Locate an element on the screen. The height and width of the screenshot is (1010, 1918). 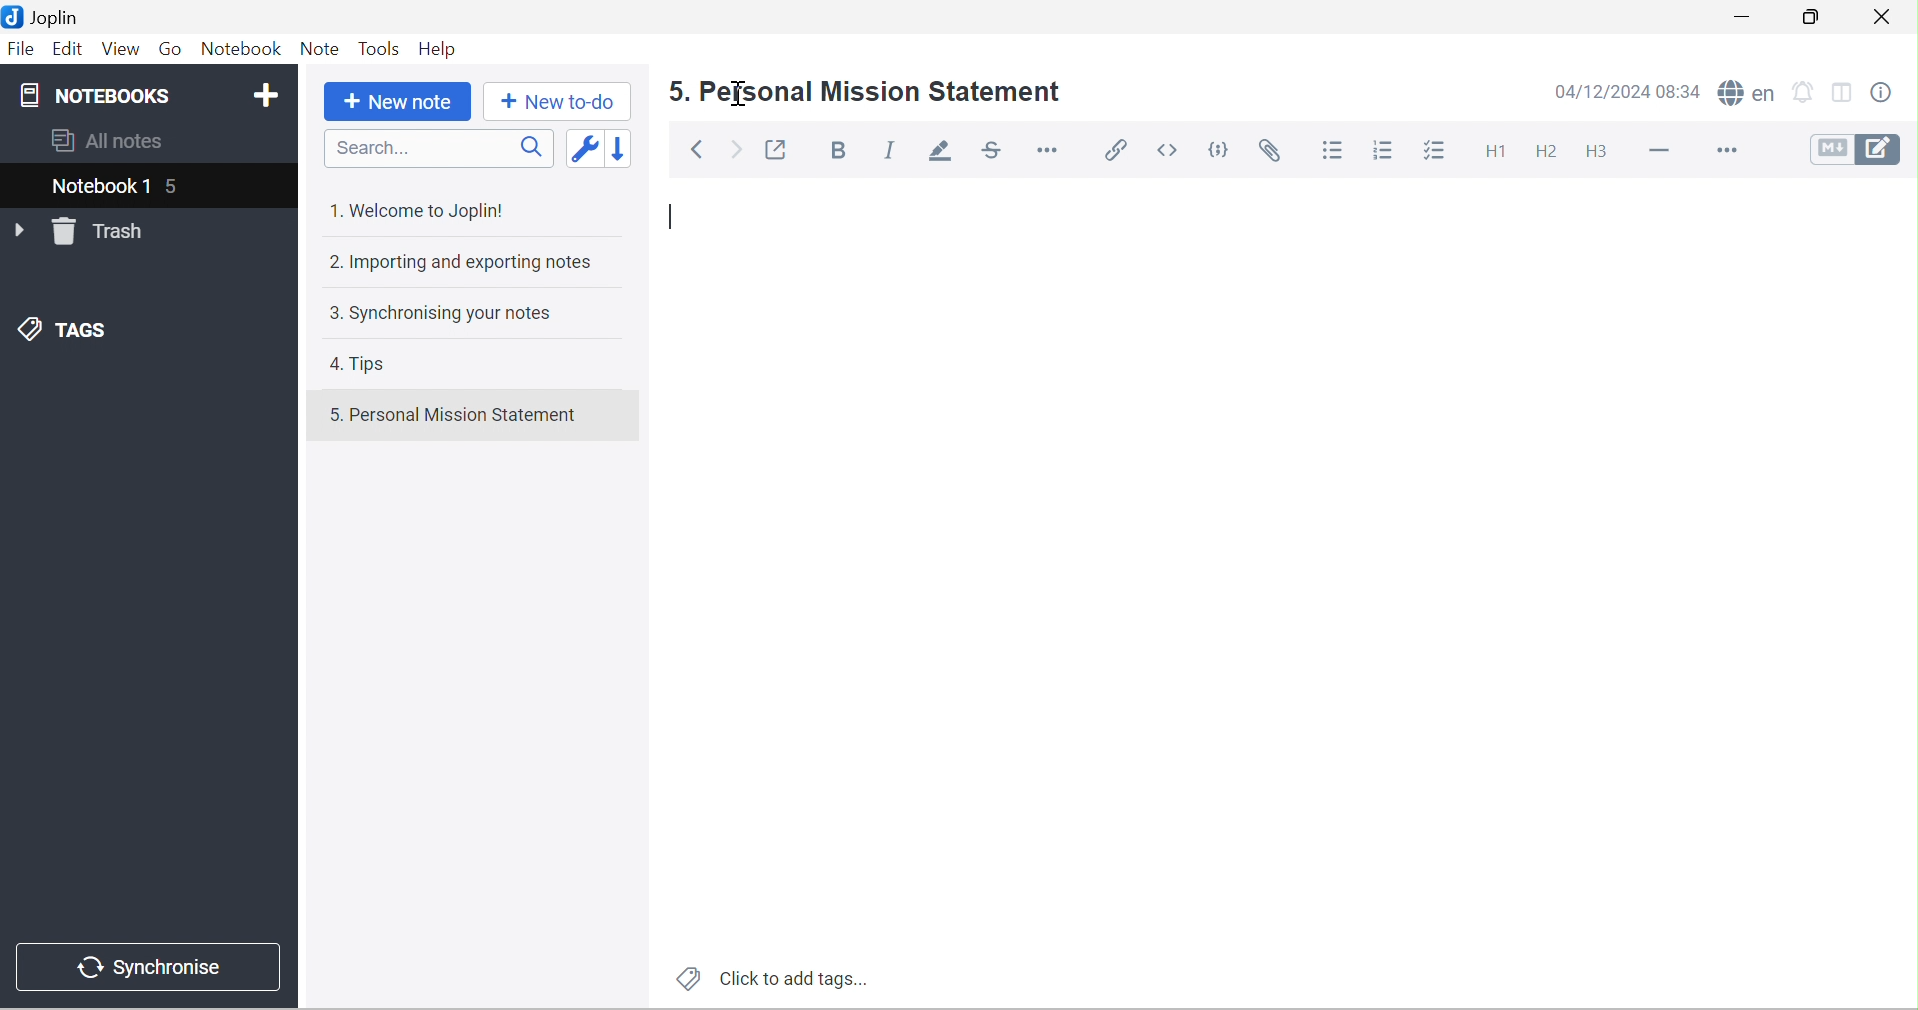
Typing cursor is located at coordinates (672, 217).